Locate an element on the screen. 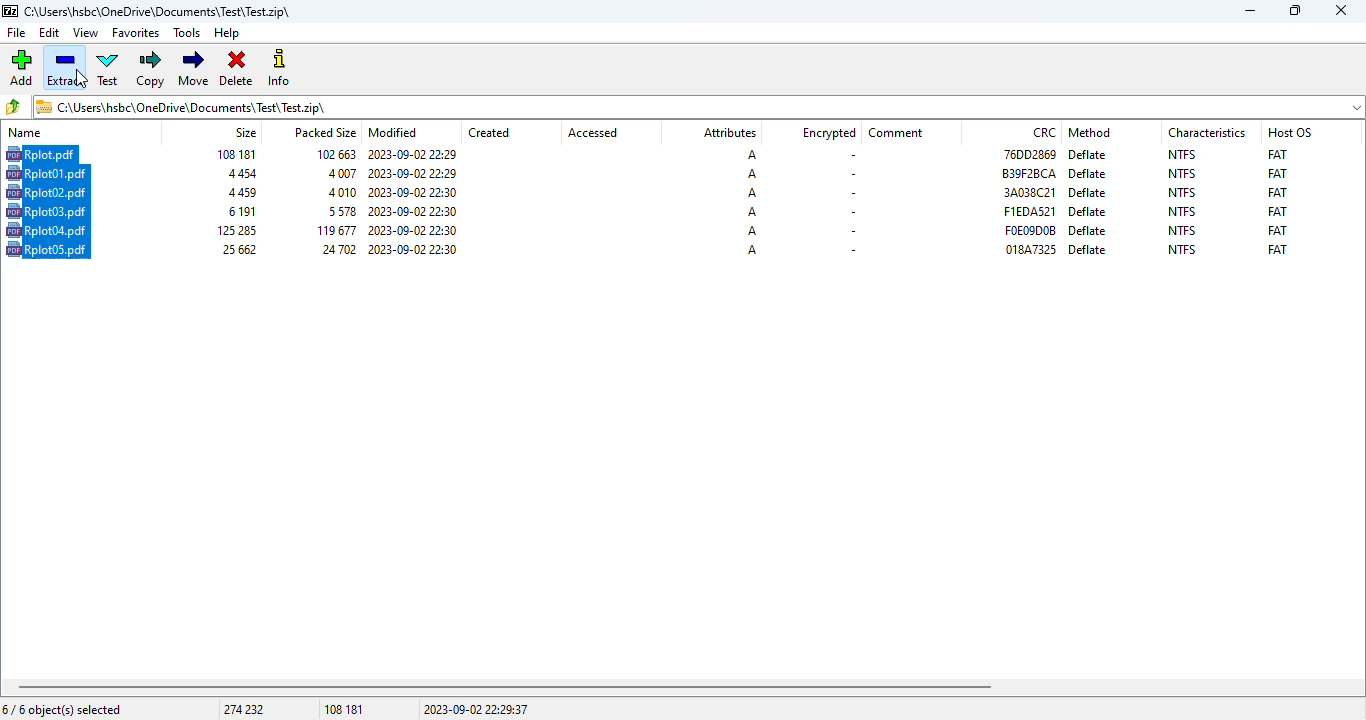  deflate is located at coordinates (1089, 230).